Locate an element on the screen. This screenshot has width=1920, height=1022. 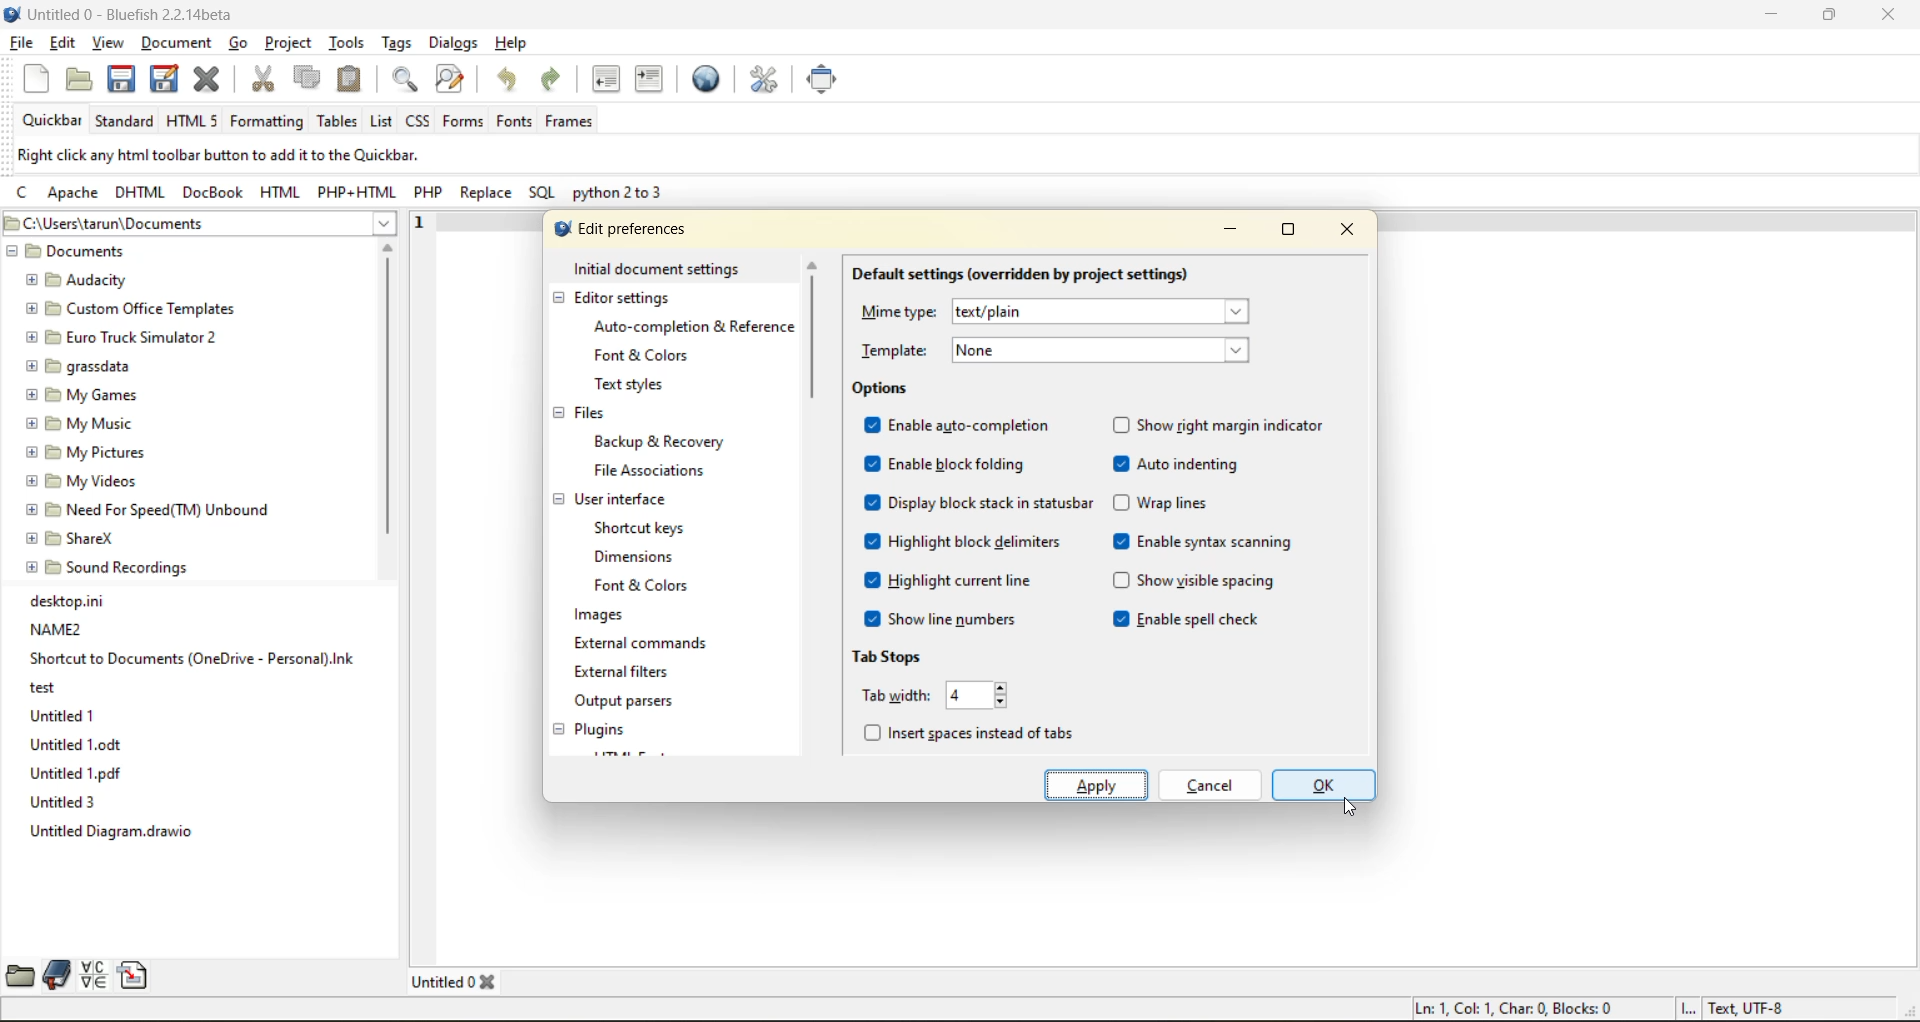
formatting is located at coordinates (267, 123).